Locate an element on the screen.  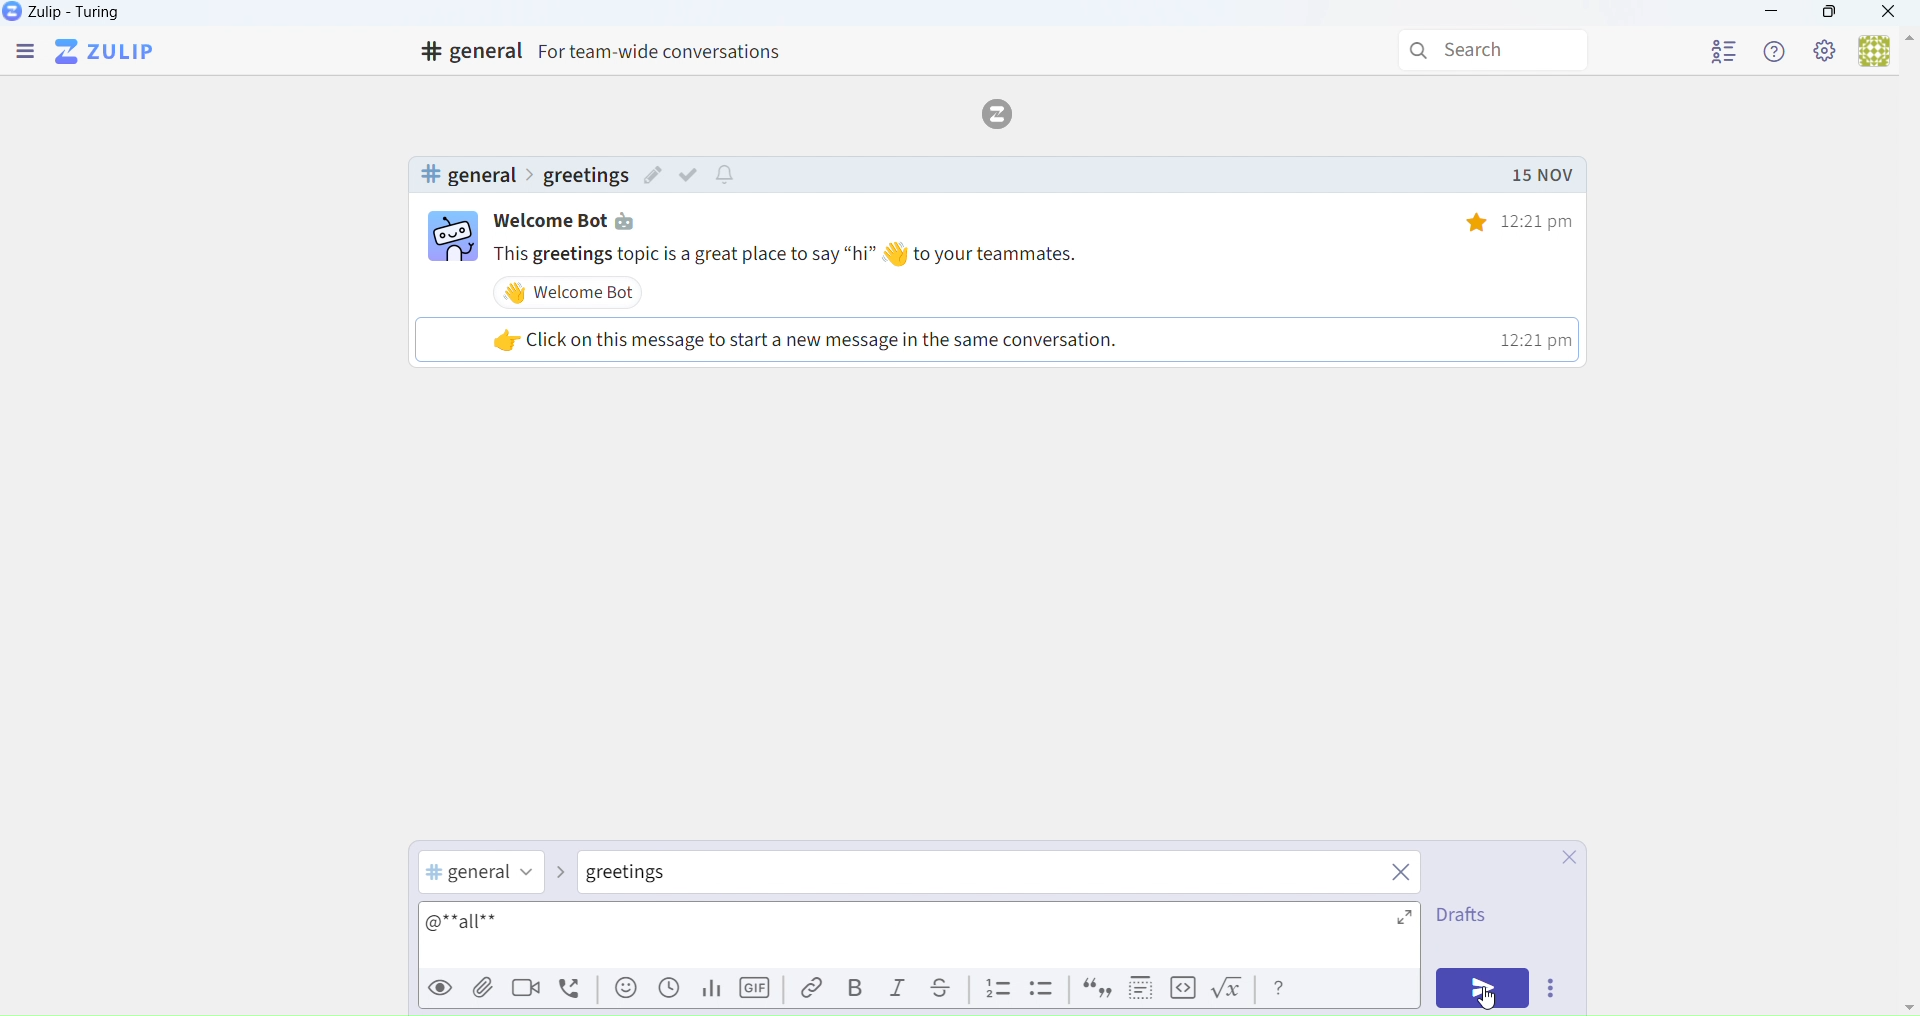
general is located at coordinates (467, 175).